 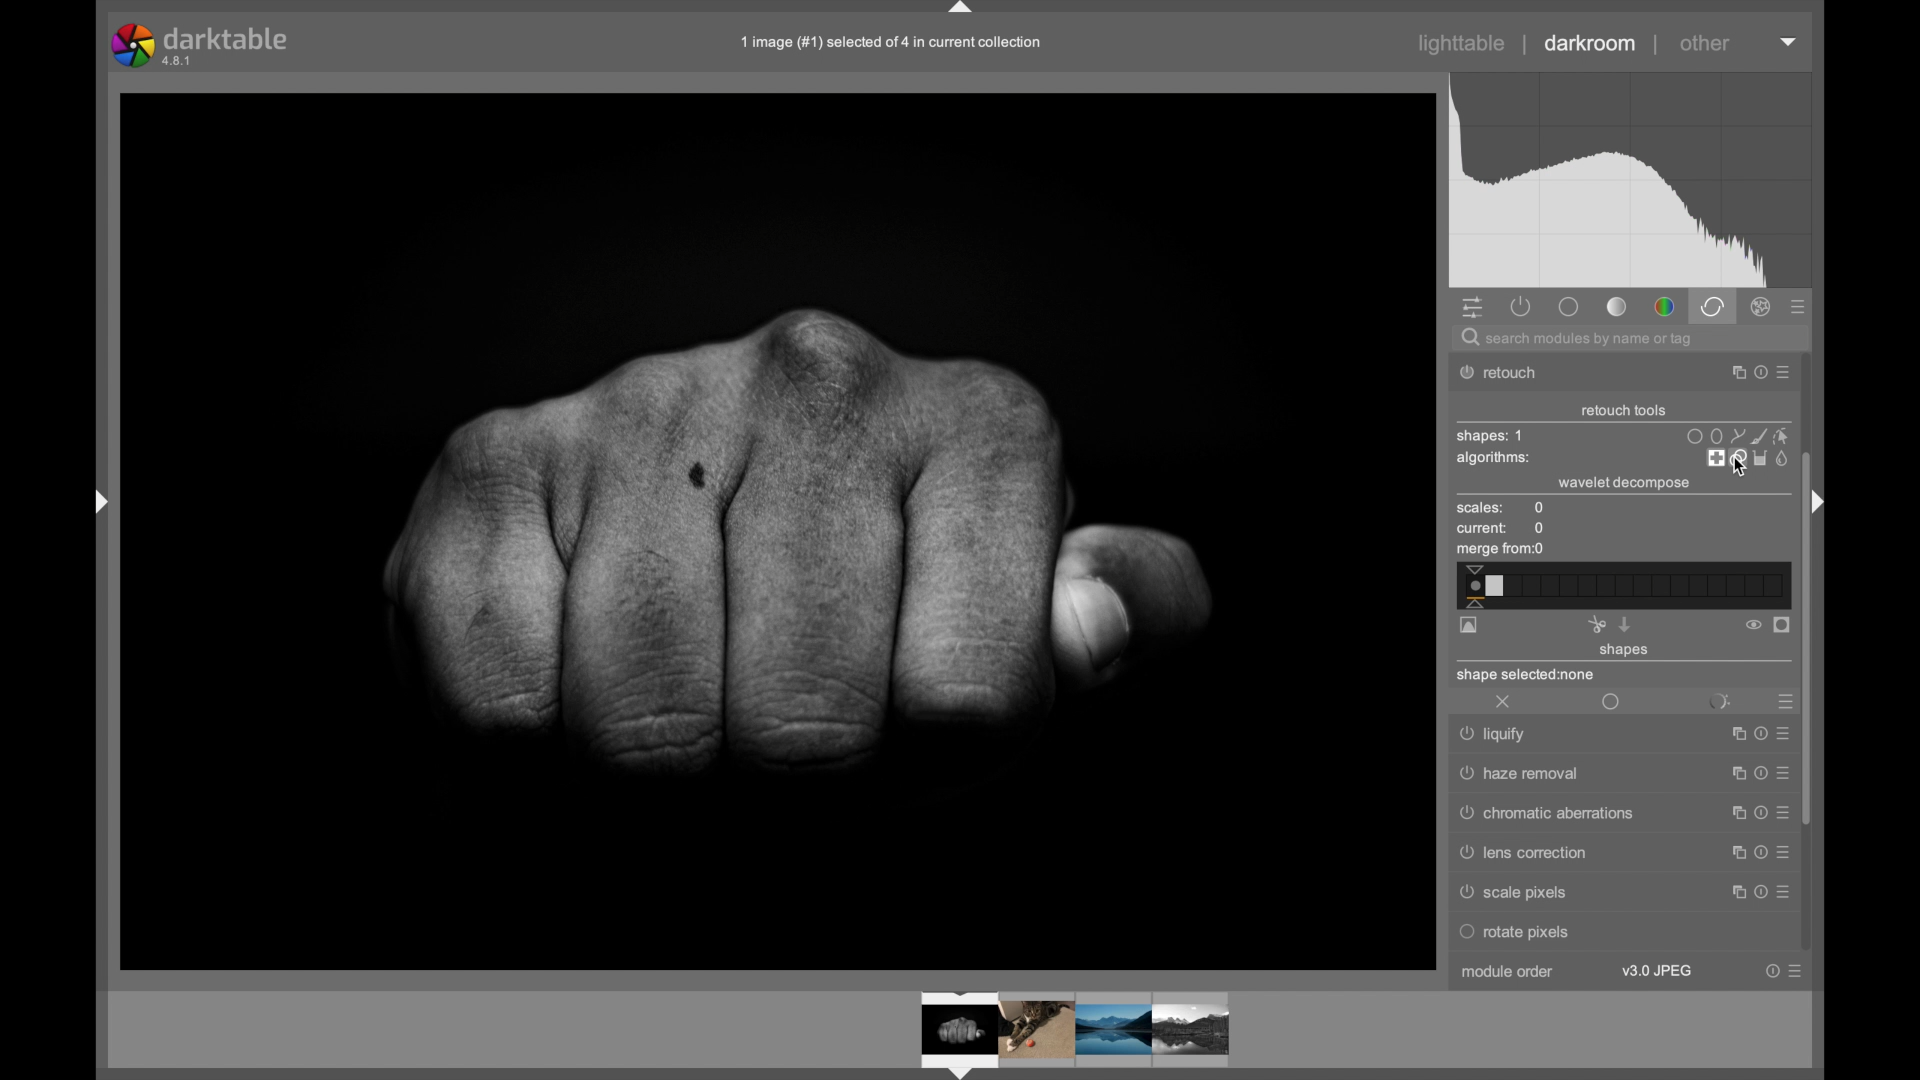 What do you see at coordinates (1757, 774) in the screenshot?
I see `help` at bounding box center [1757, 774].